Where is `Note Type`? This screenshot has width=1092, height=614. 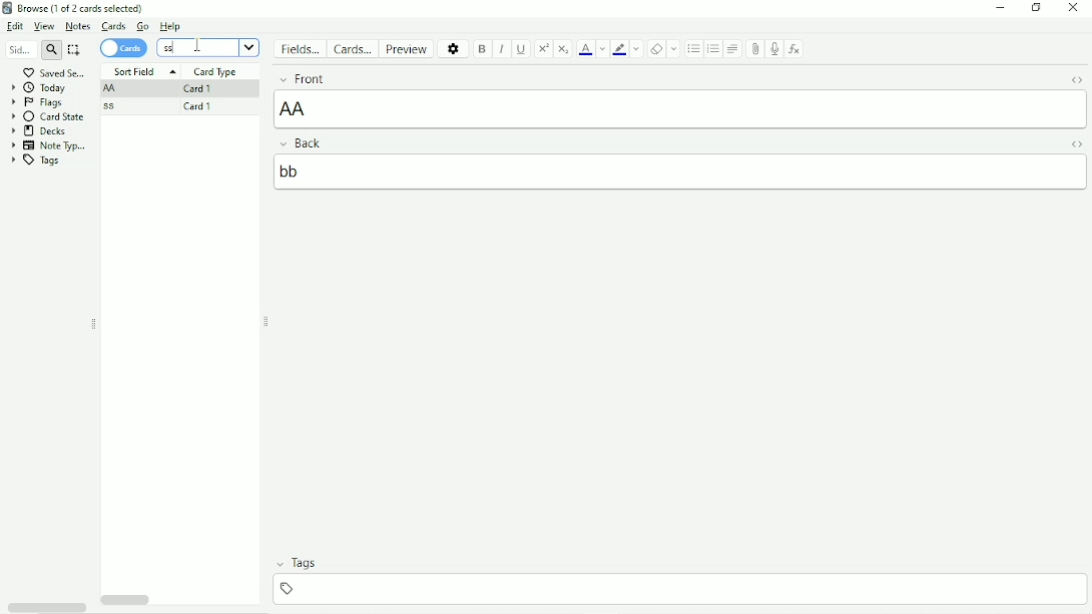
Note Type is located at coordinates (50, 145).